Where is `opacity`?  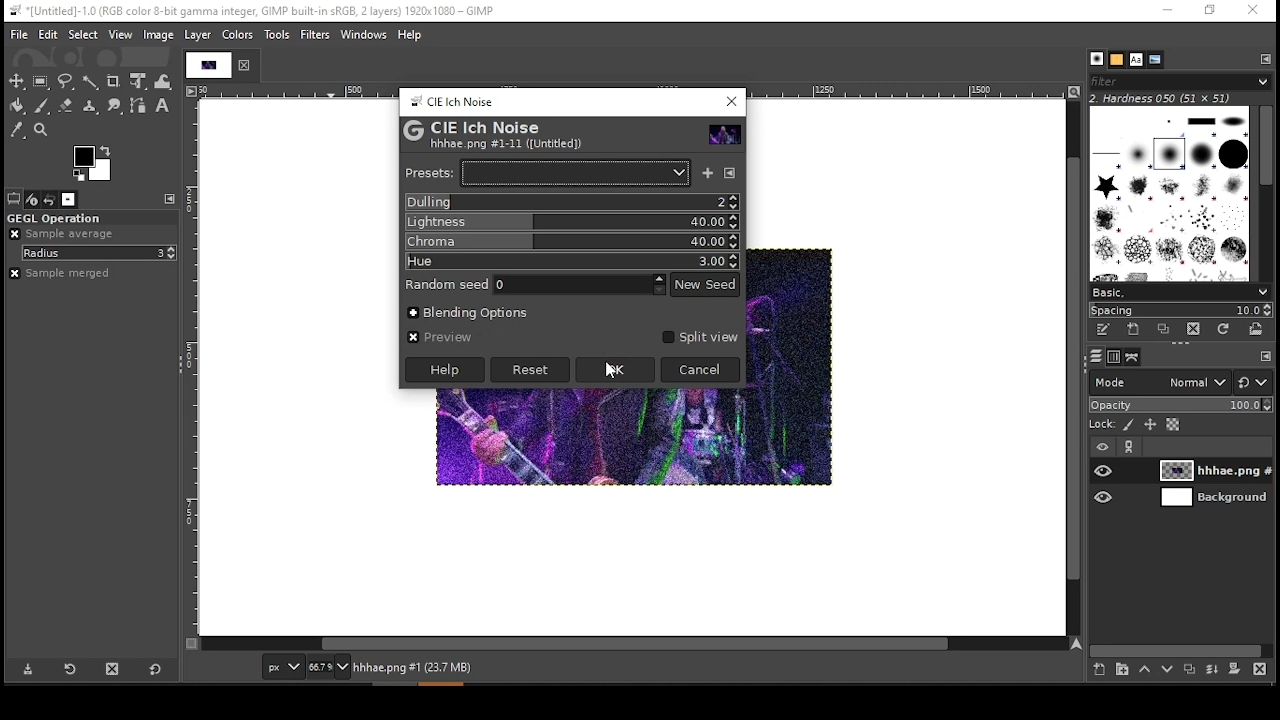 opacity is located at coordinates (1179, 405).